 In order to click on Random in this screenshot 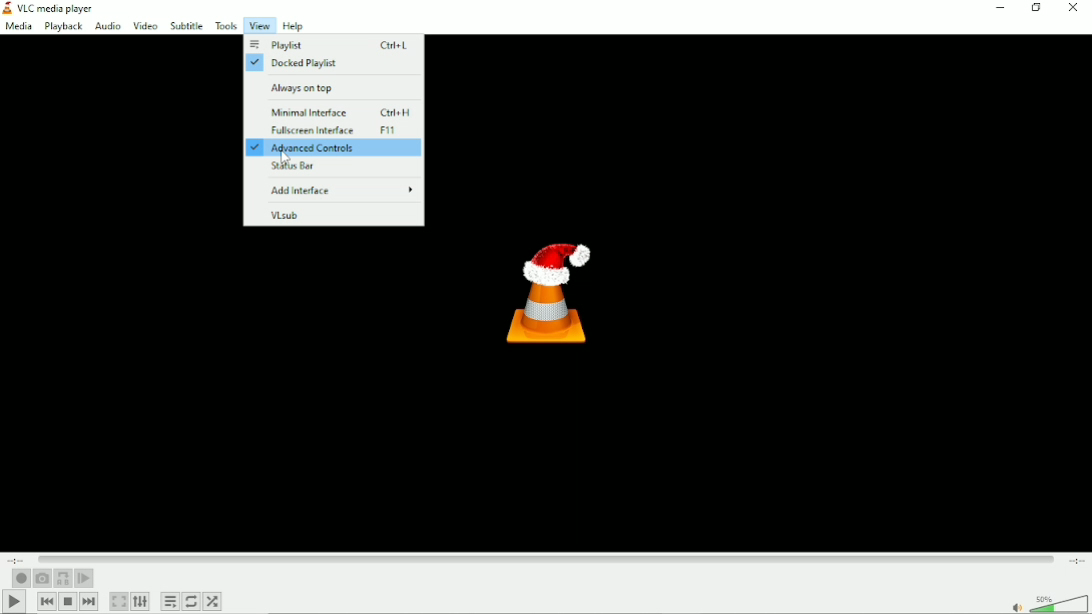, I will do `click(212, 601)`.